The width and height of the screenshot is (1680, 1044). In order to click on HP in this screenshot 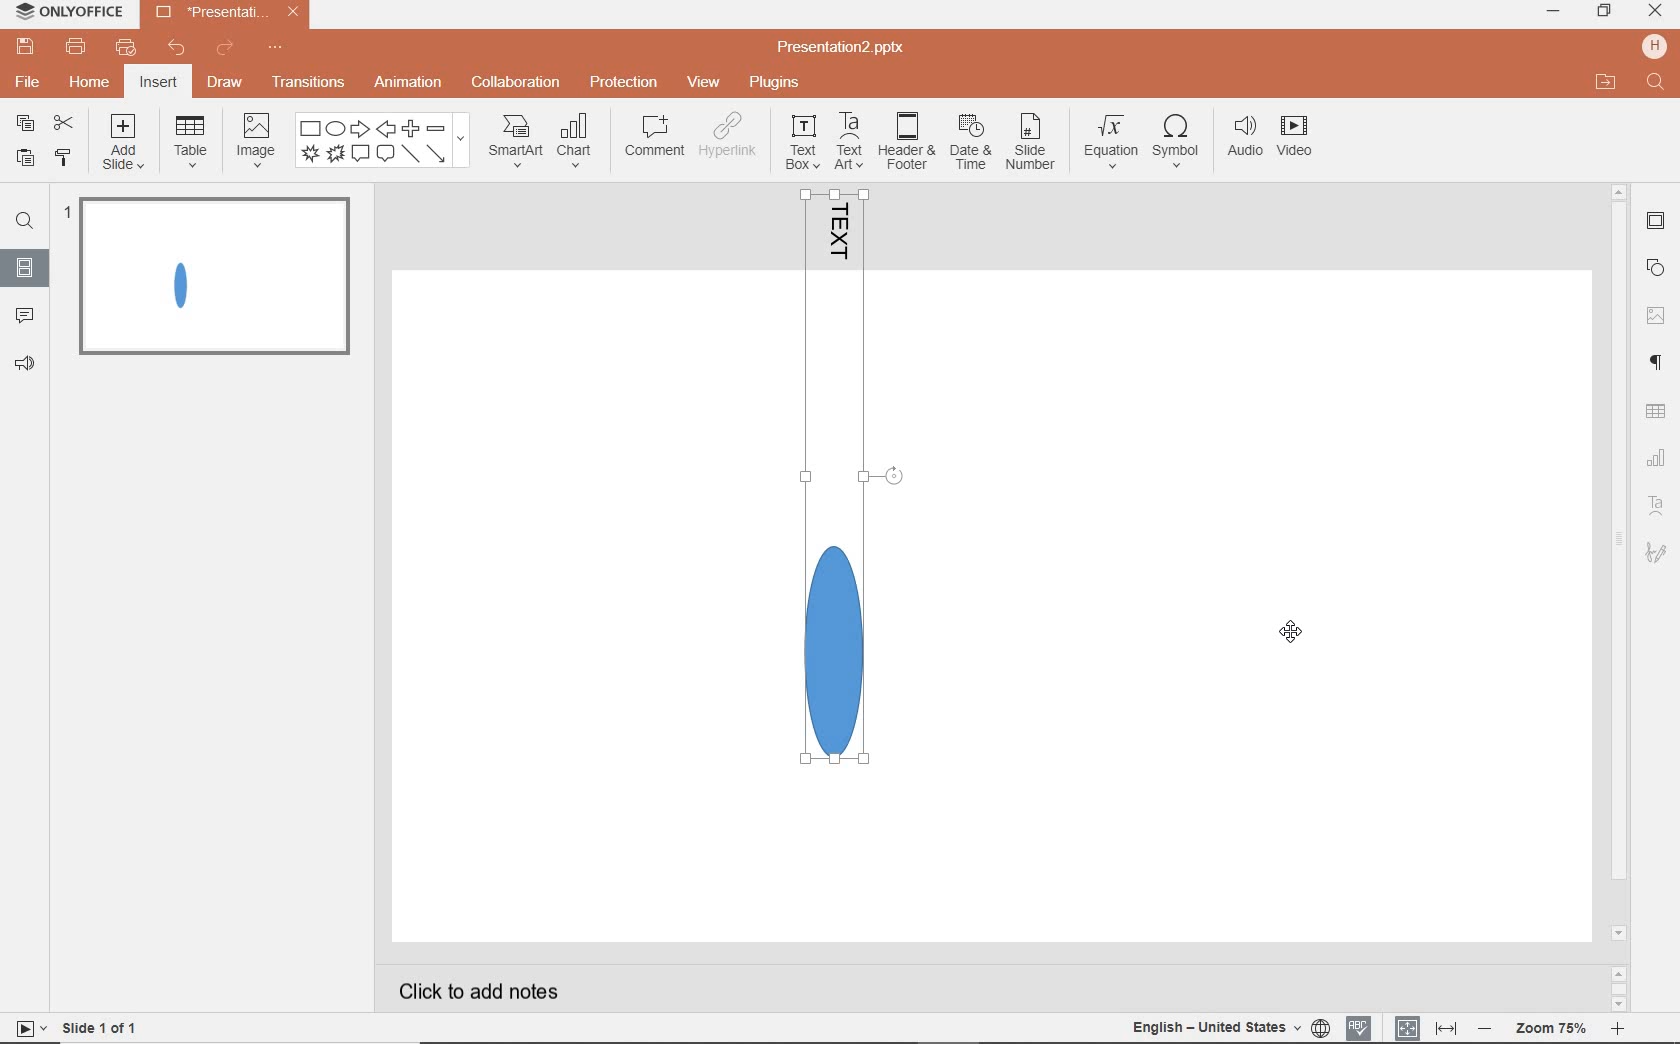, I will do `click(1656, 46)`.